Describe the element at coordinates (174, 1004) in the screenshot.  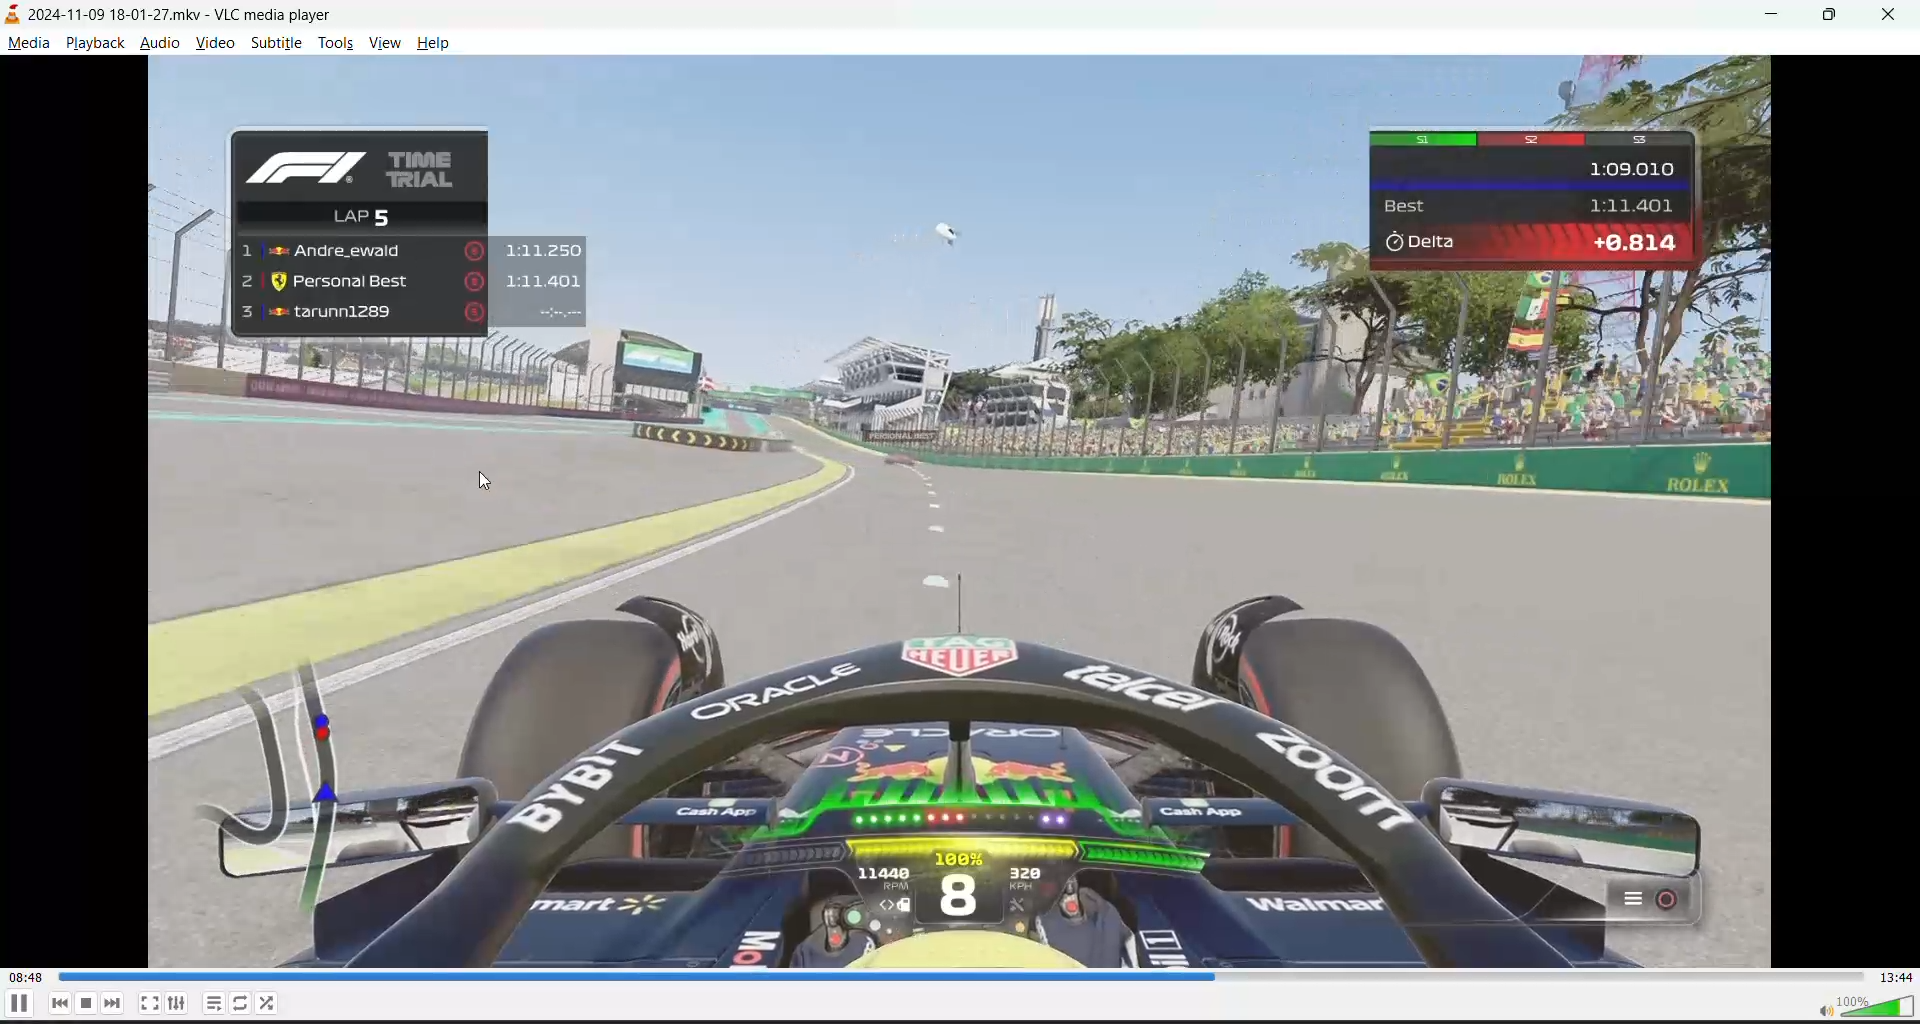
I see `settings` at that location.